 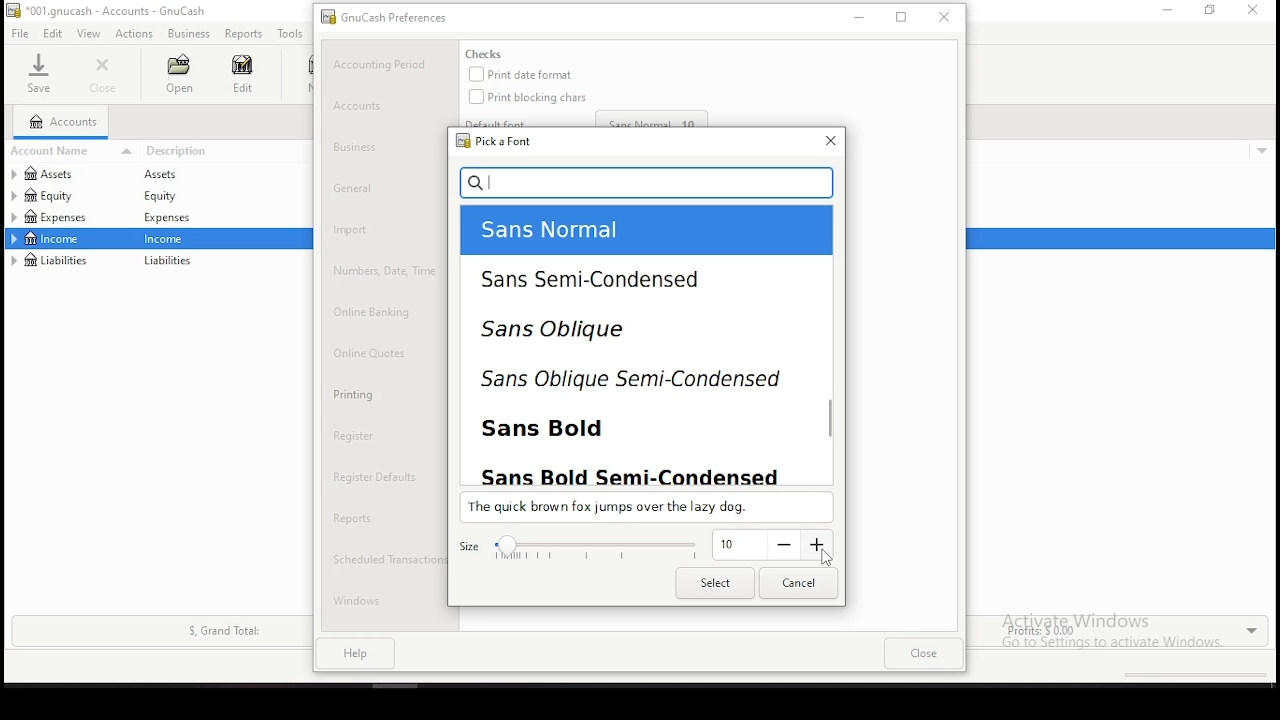 I want to click on edit, so click(x=242, y=73).